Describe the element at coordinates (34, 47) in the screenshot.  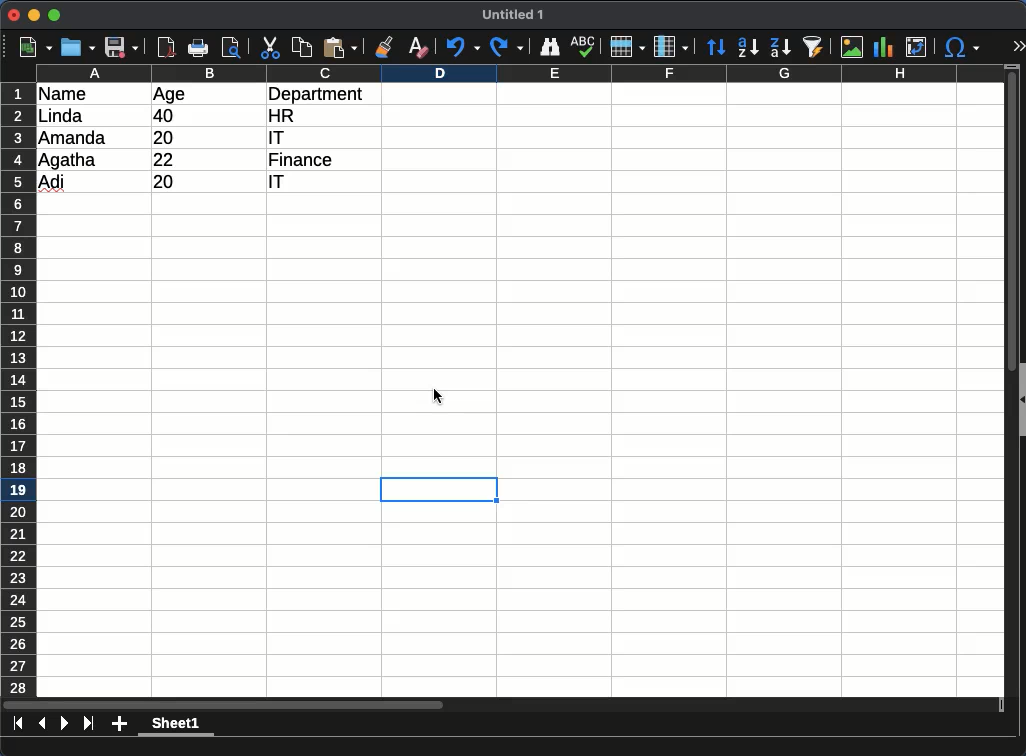
I see `new` at that location.